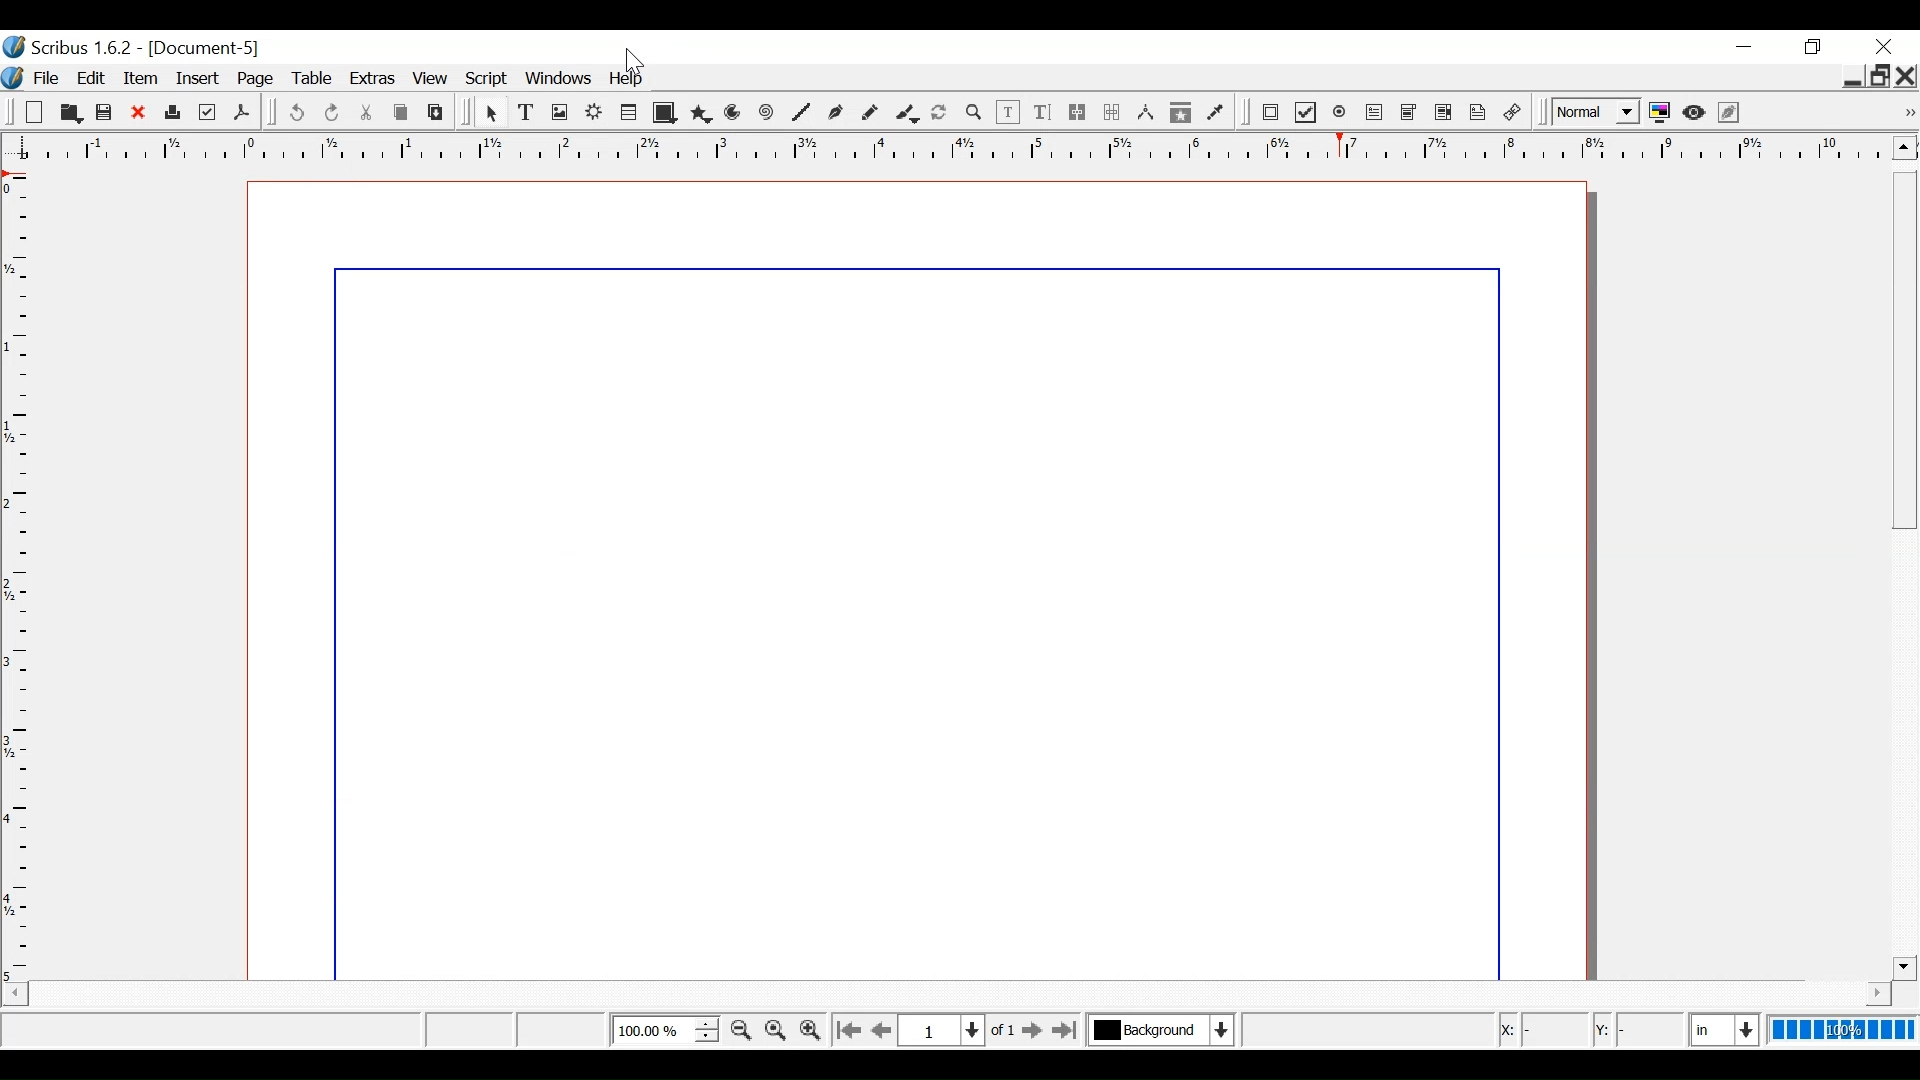 This screenshot has width=1920, height=1080. Describe the element at coordinates (1636, 1031) in the screenshot. I see `Y Coordintae` at that location.